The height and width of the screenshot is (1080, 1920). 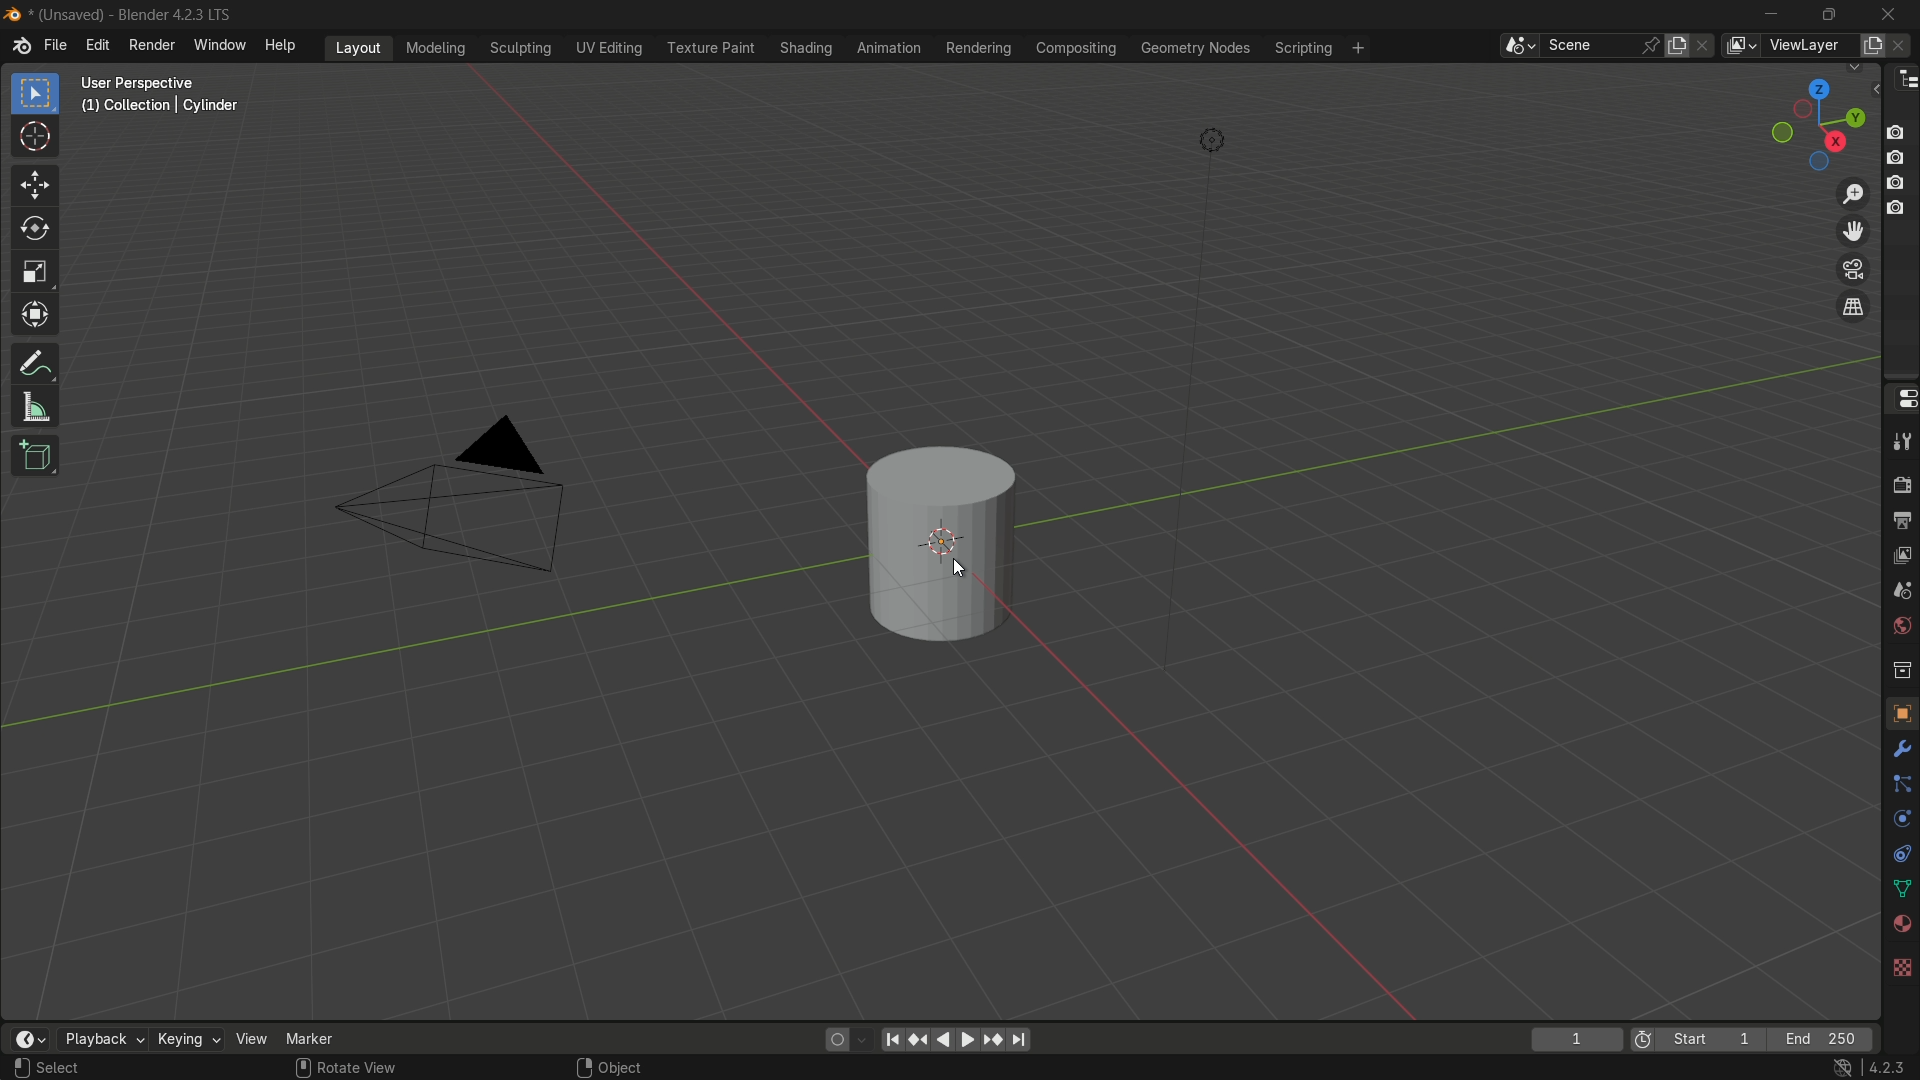 I want to click on add cube, so click(x=35, y=454).